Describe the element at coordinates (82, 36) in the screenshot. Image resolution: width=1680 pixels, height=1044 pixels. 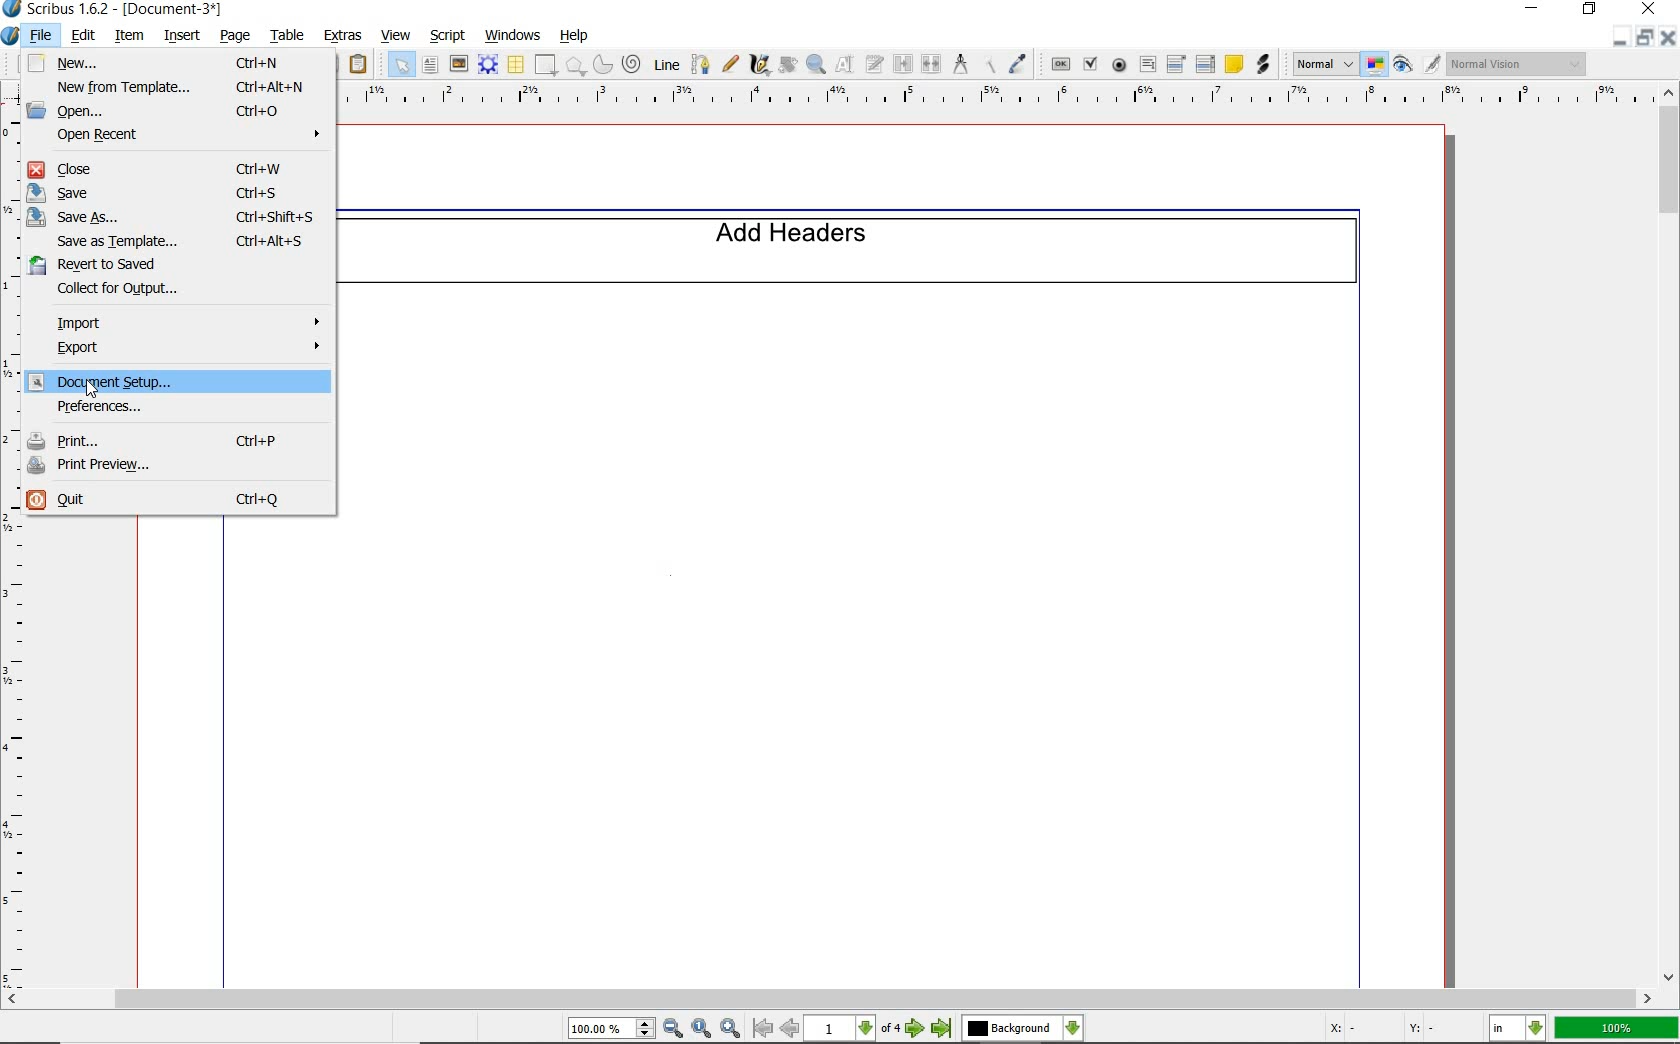
I see `edit` at that location.